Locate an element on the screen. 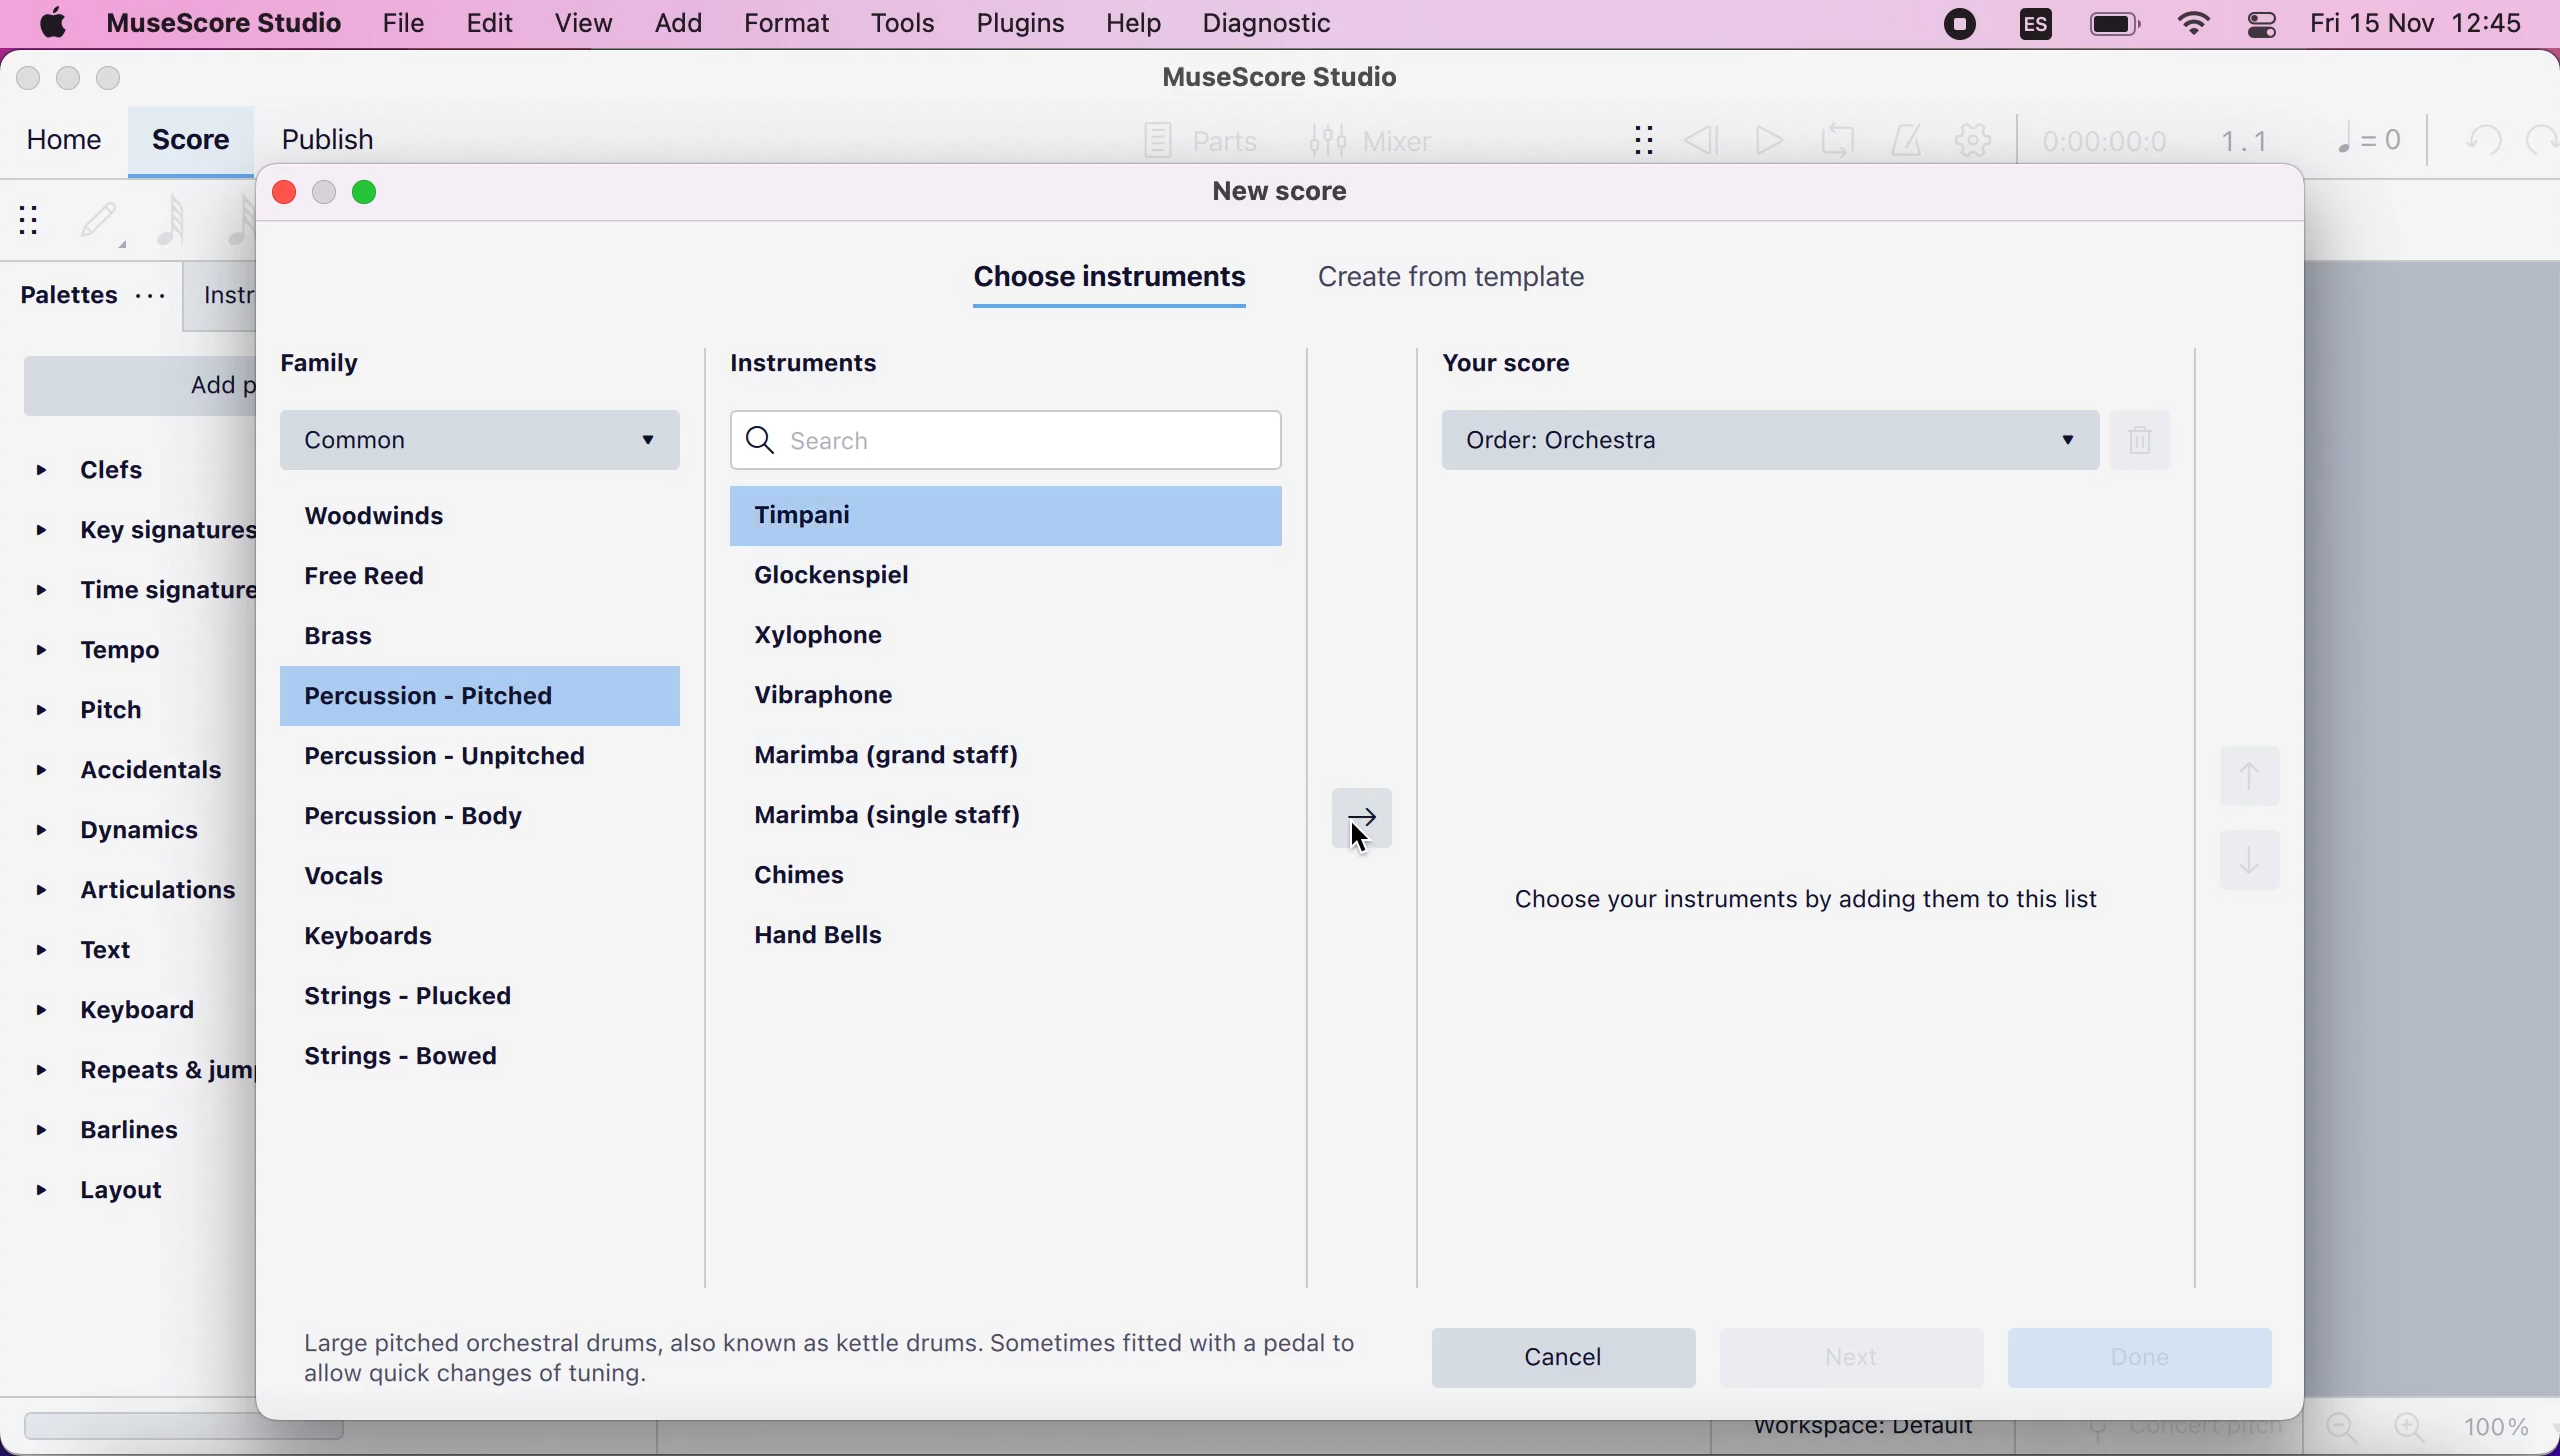 Image resolution: width=2560 pixels, height=1456 pixels. minimize is located at coordinates (325, 193).